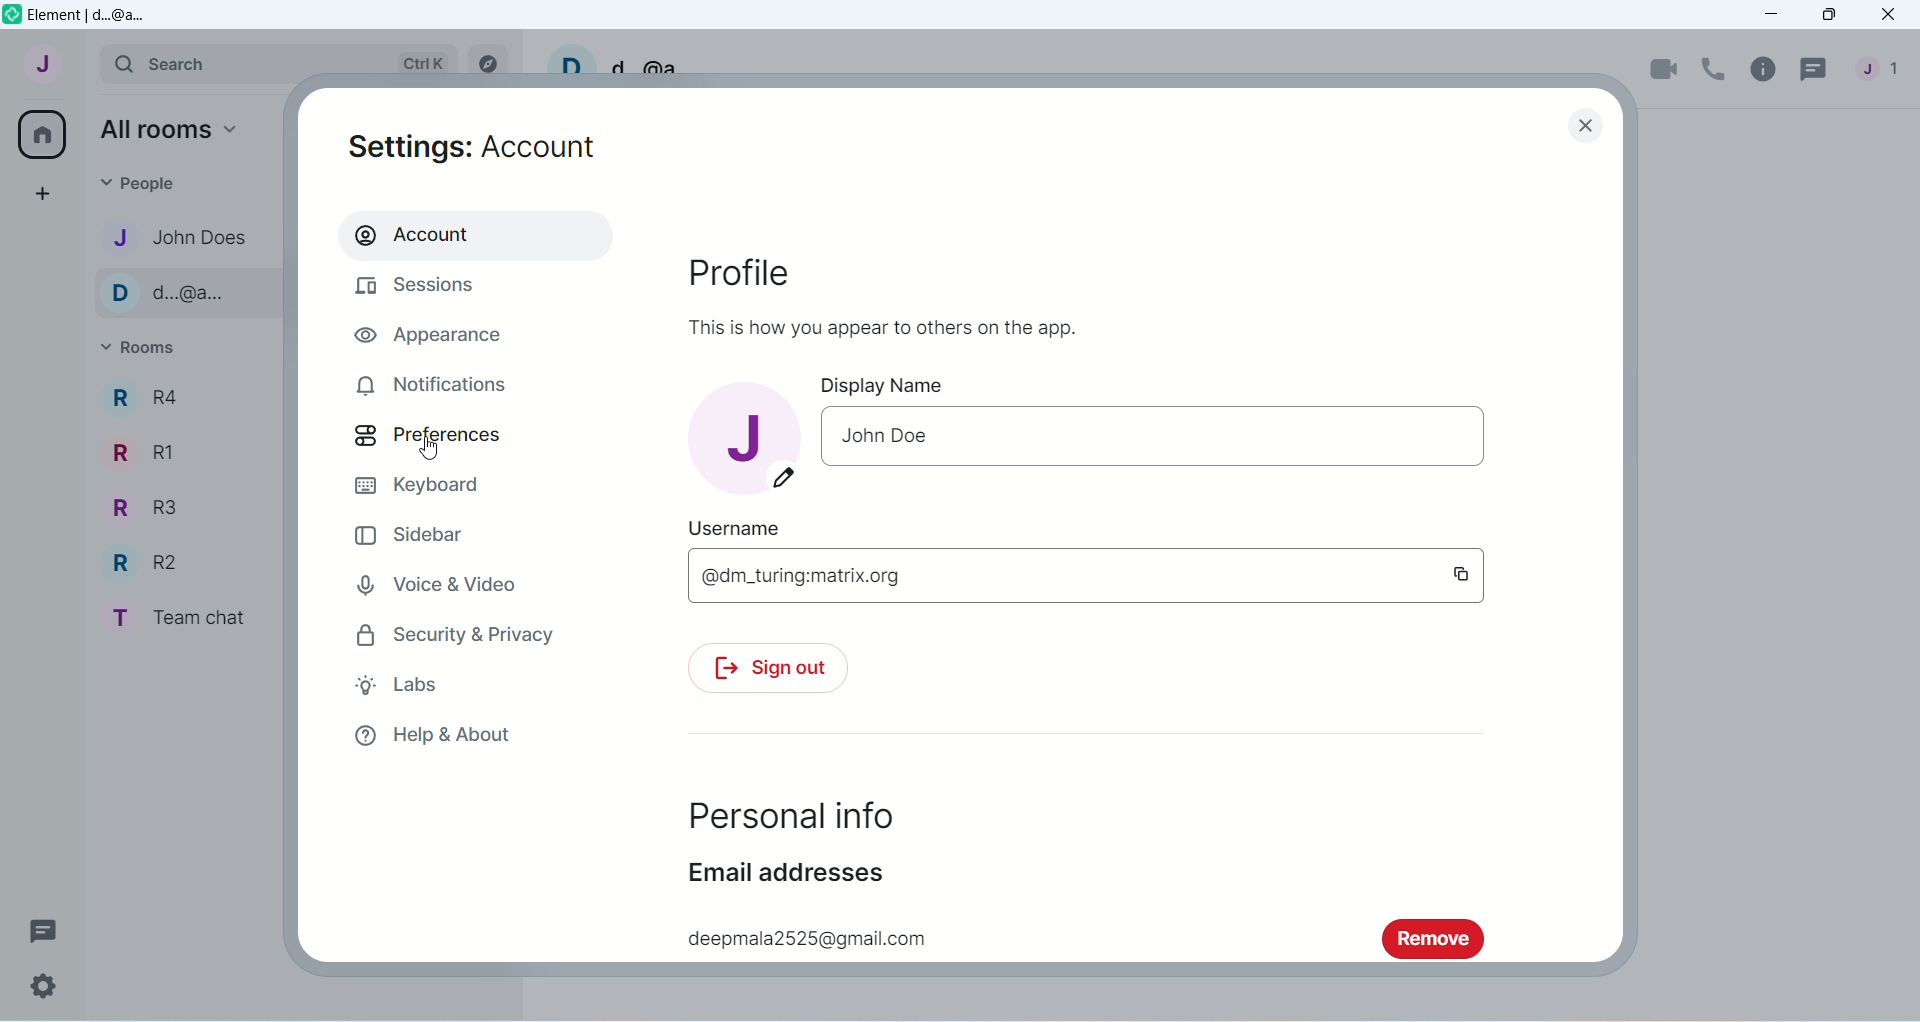 The image size is (1920, 1022). I want to click on This is how you appear to others on the app, so click(897, 331).